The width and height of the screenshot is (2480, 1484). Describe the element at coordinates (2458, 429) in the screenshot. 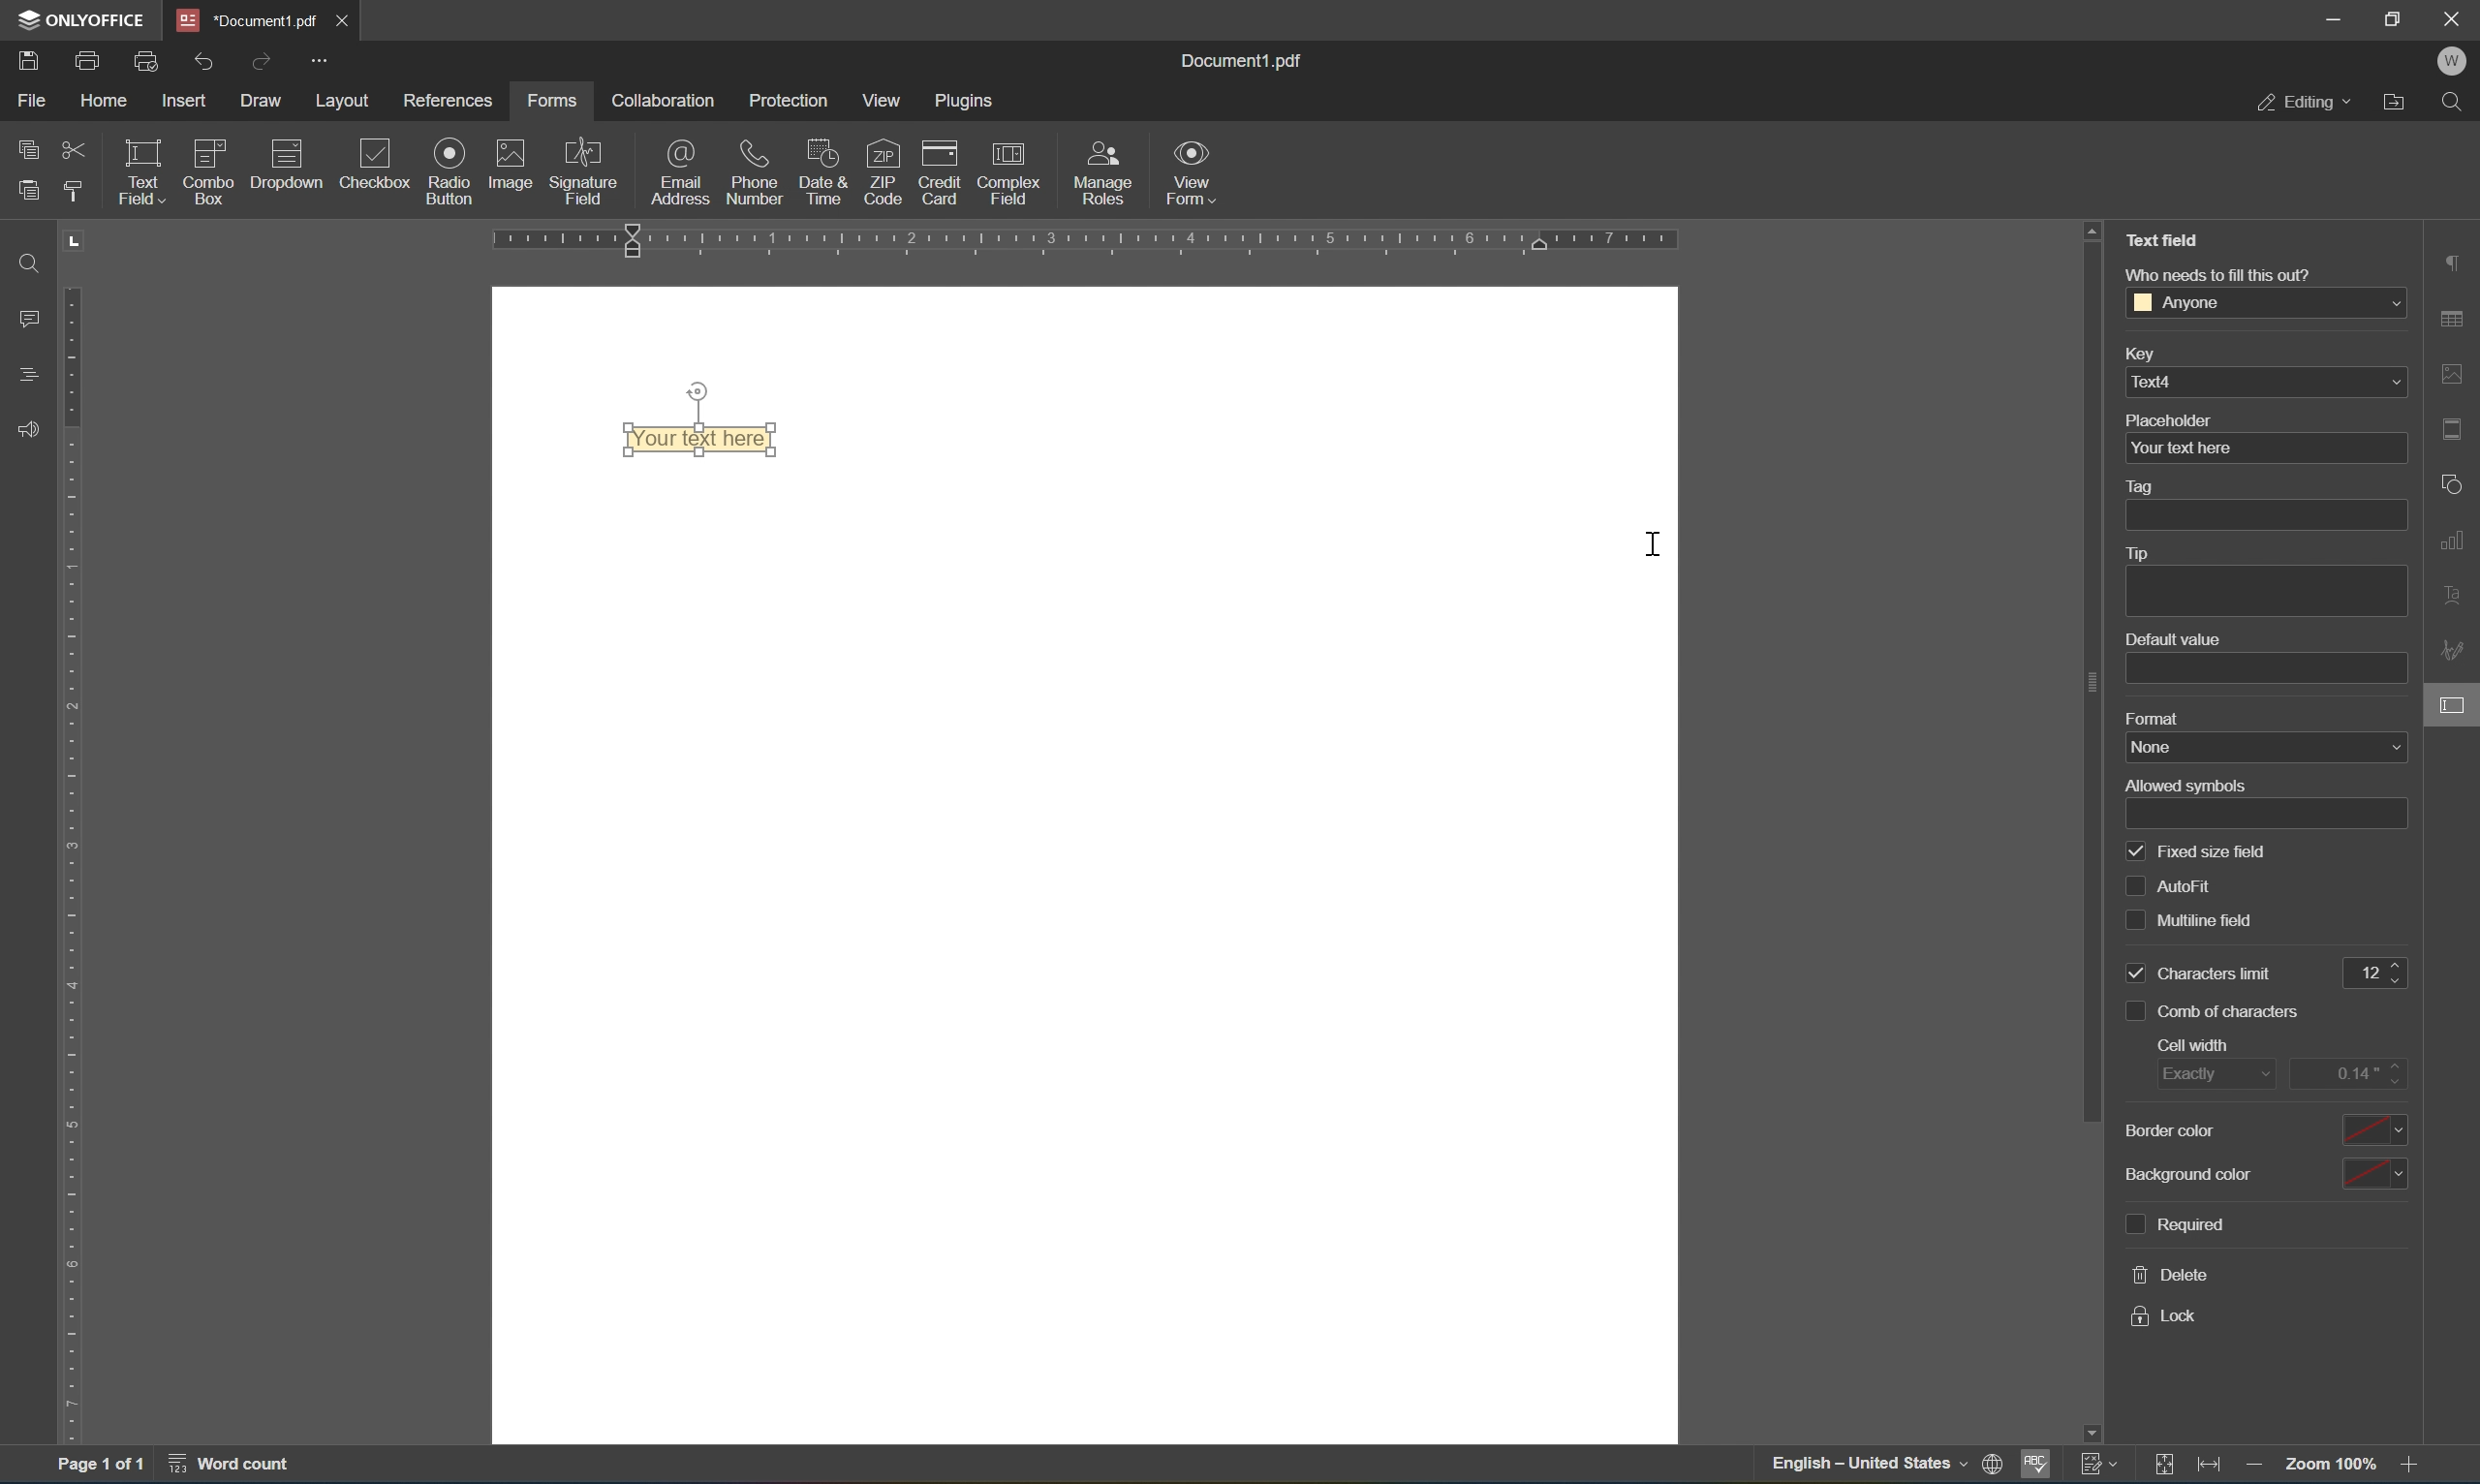

I see `header and footer settings` at that location.